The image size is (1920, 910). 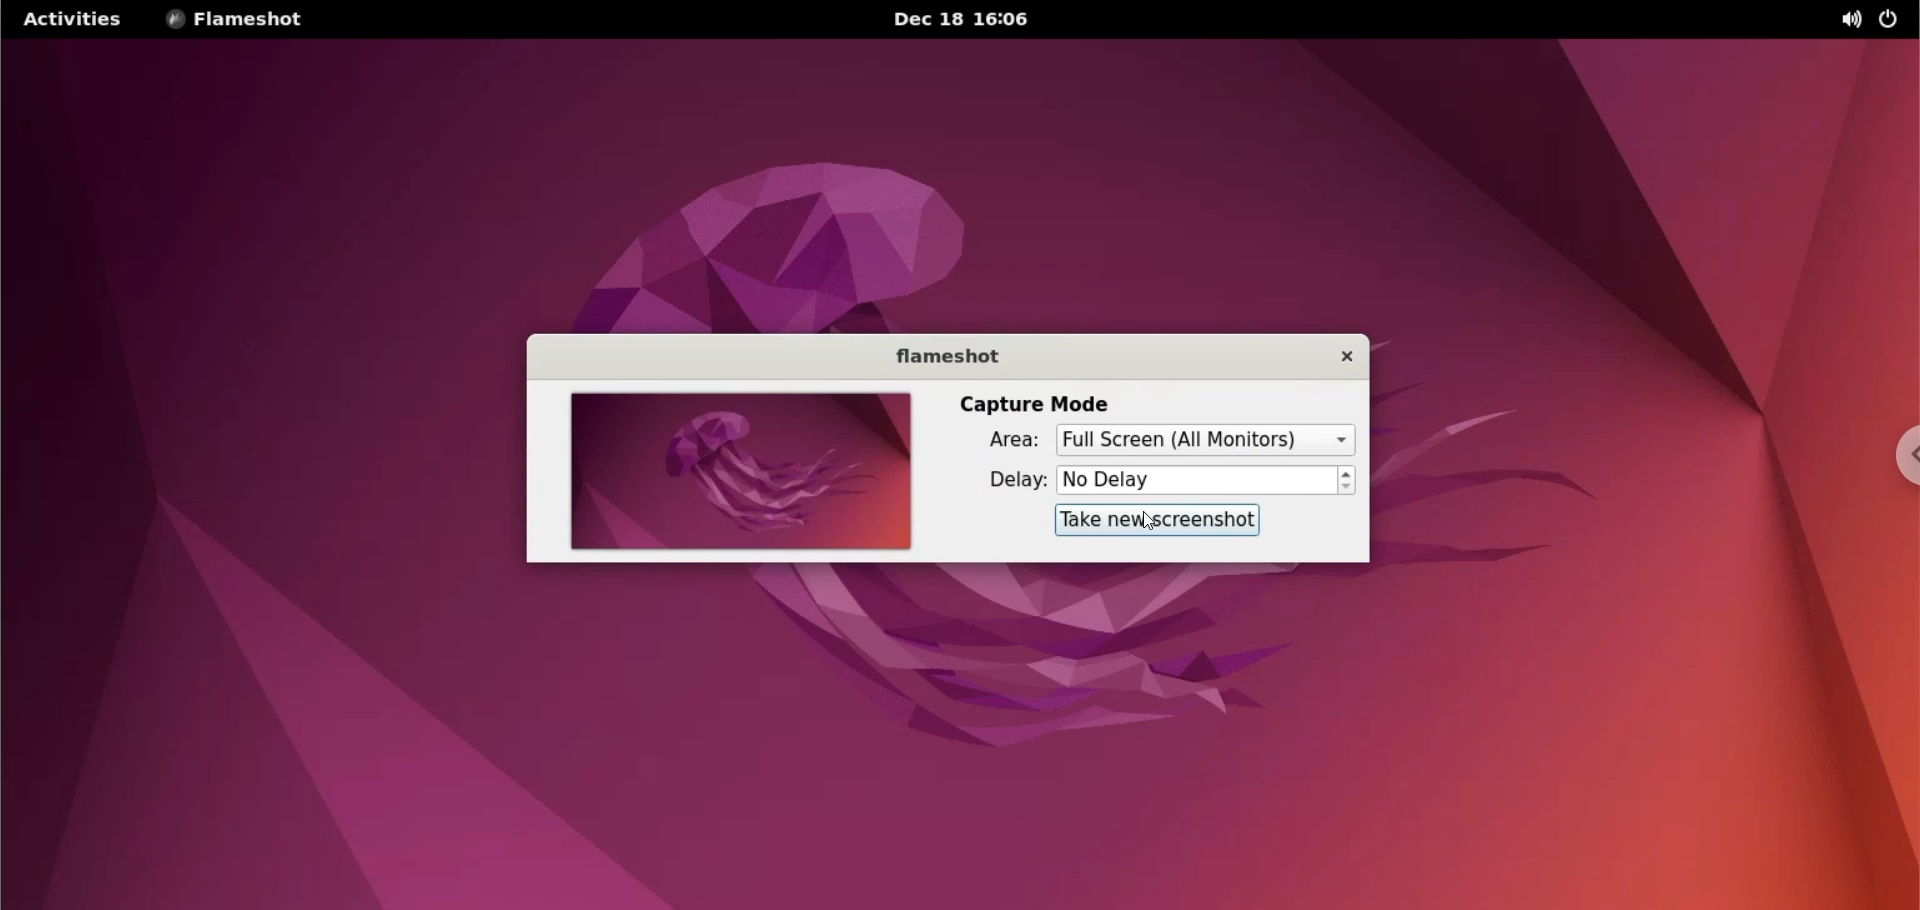 What do you see at coordinates (949, 356) in the screenshot?
I see `application name label` at bounding box center [949, 356].